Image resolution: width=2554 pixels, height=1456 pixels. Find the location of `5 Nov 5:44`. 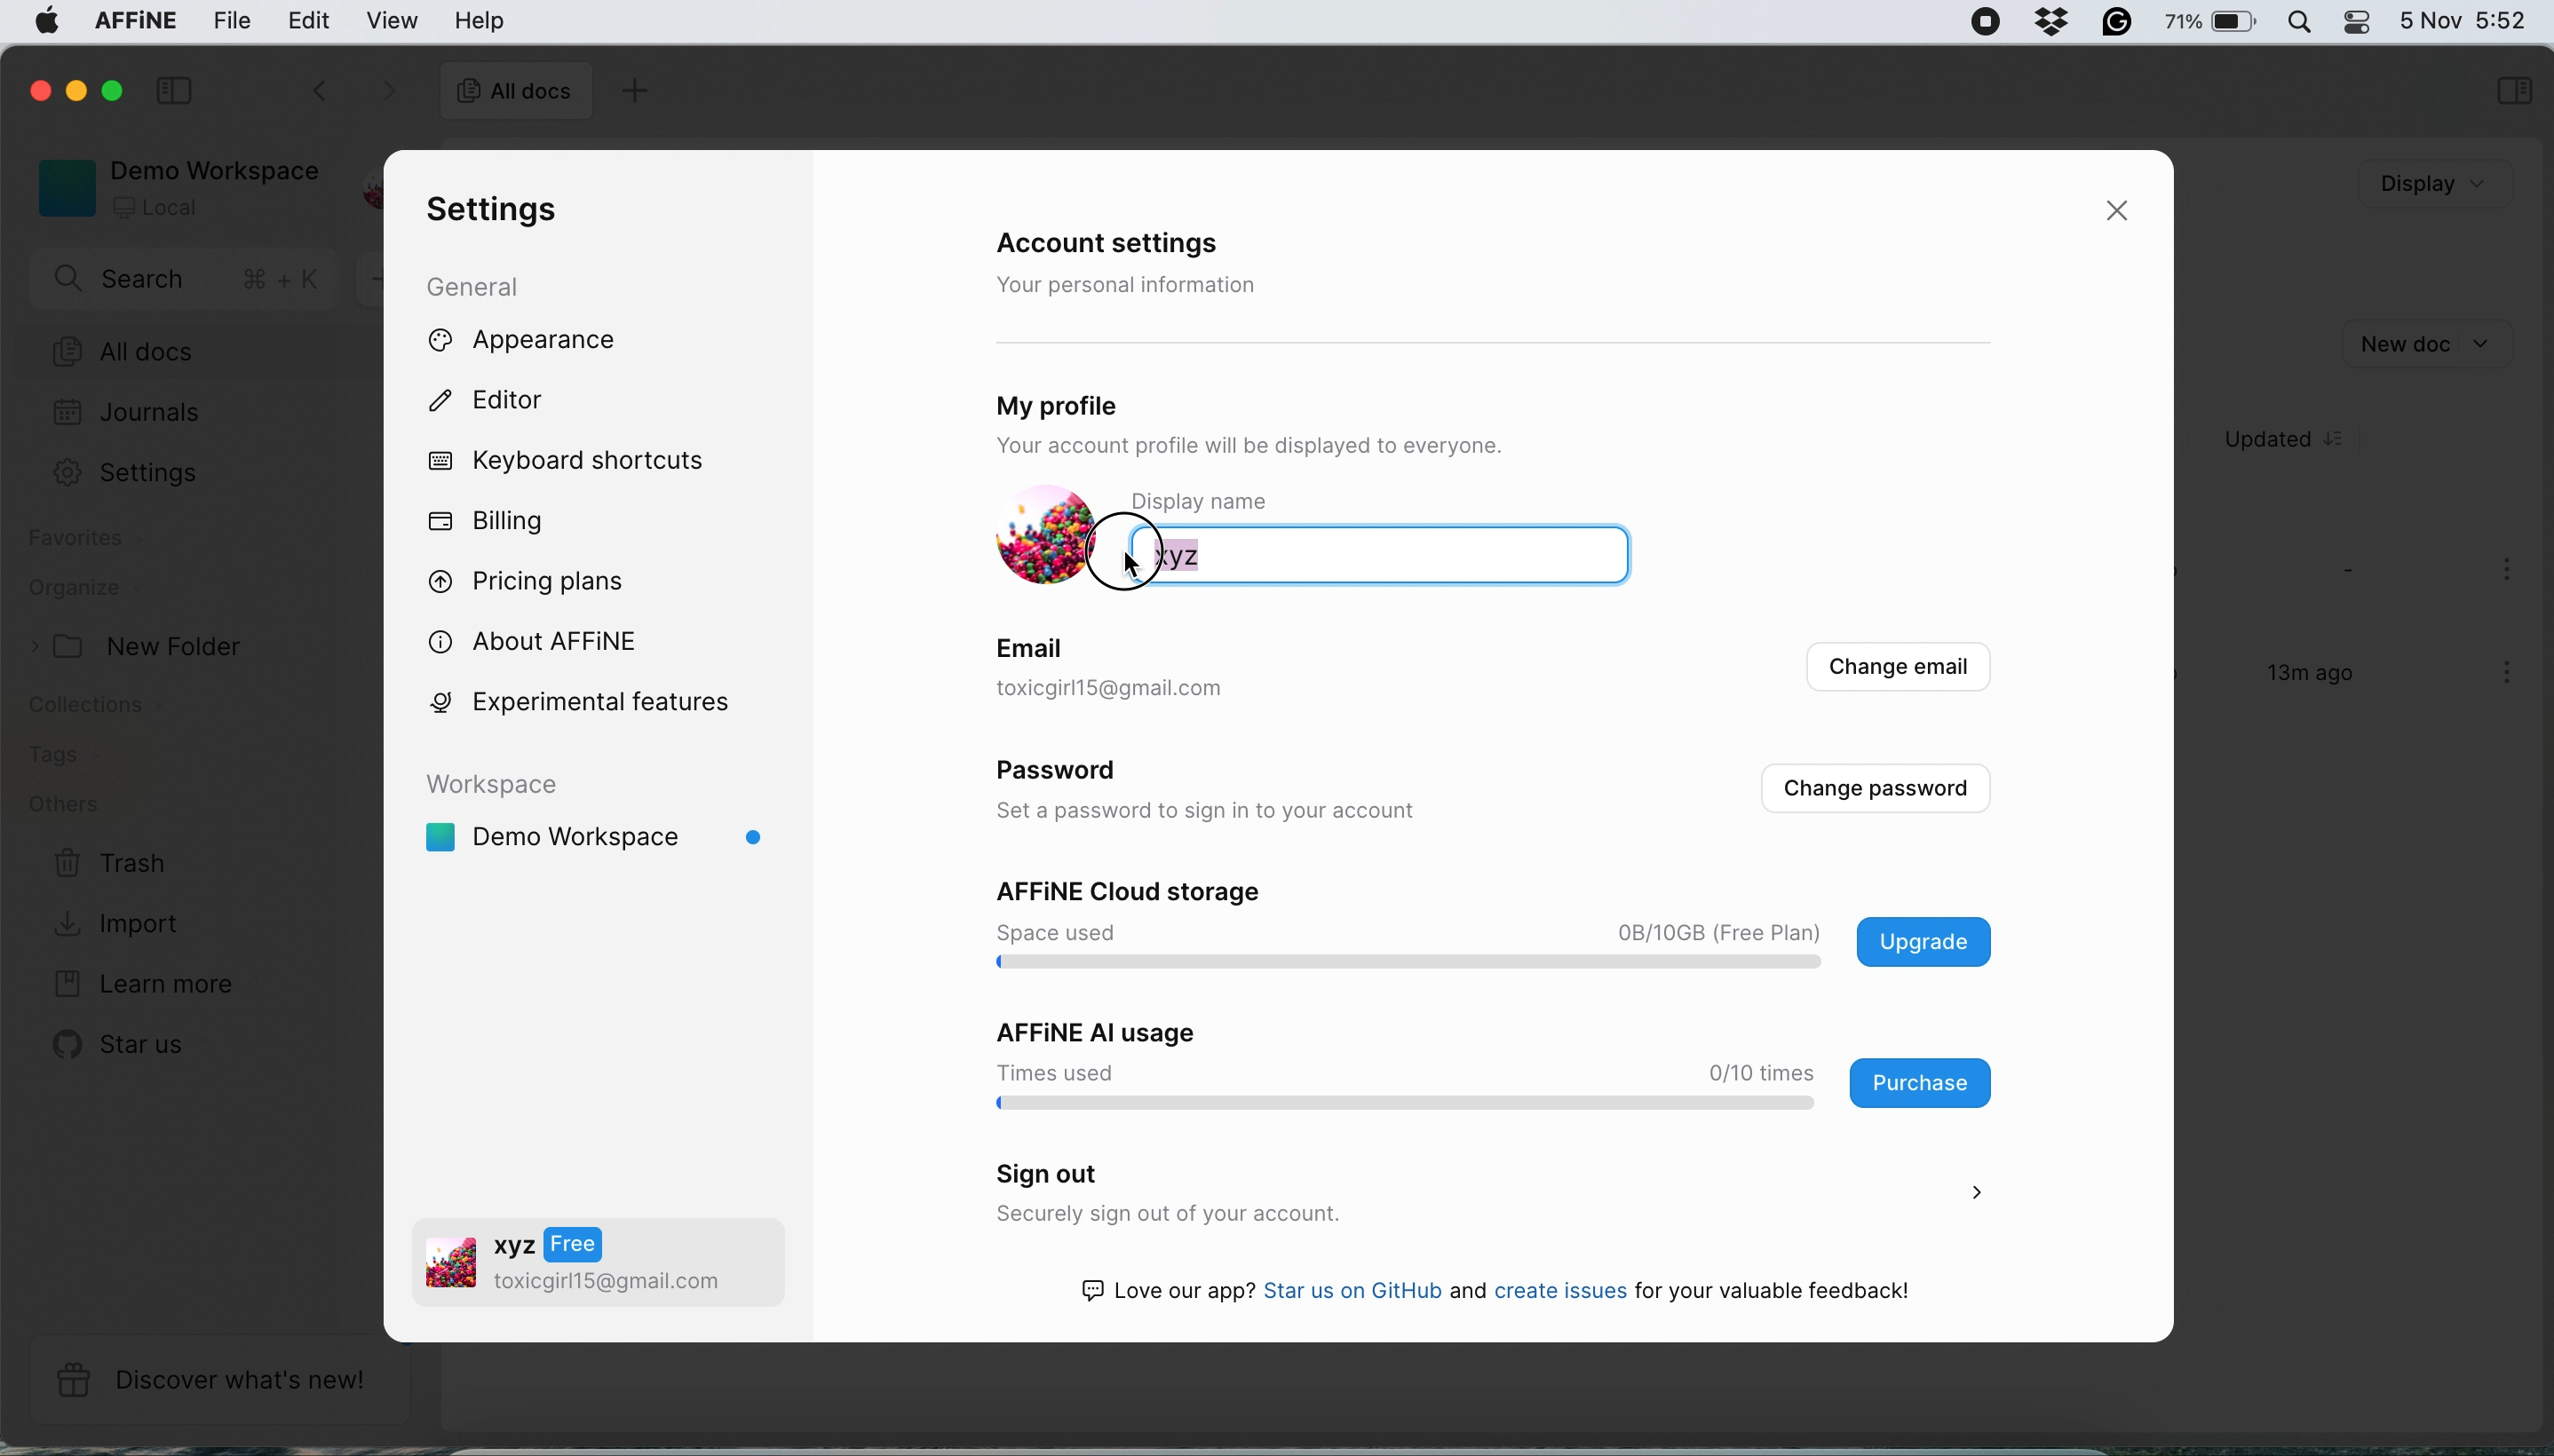

5 Nov 5:44 is located at coordinates (2462, 18).